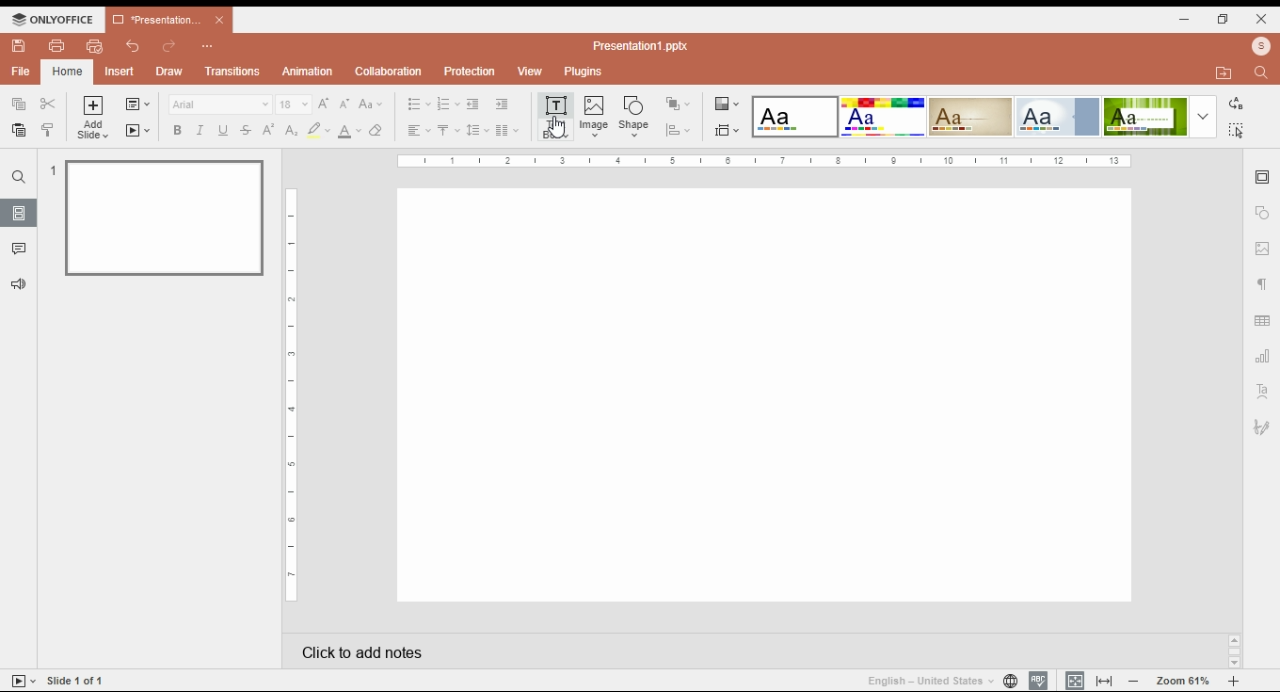 This screenshot has height=692, width=1280. I want to click on columns, so click(509, 130).